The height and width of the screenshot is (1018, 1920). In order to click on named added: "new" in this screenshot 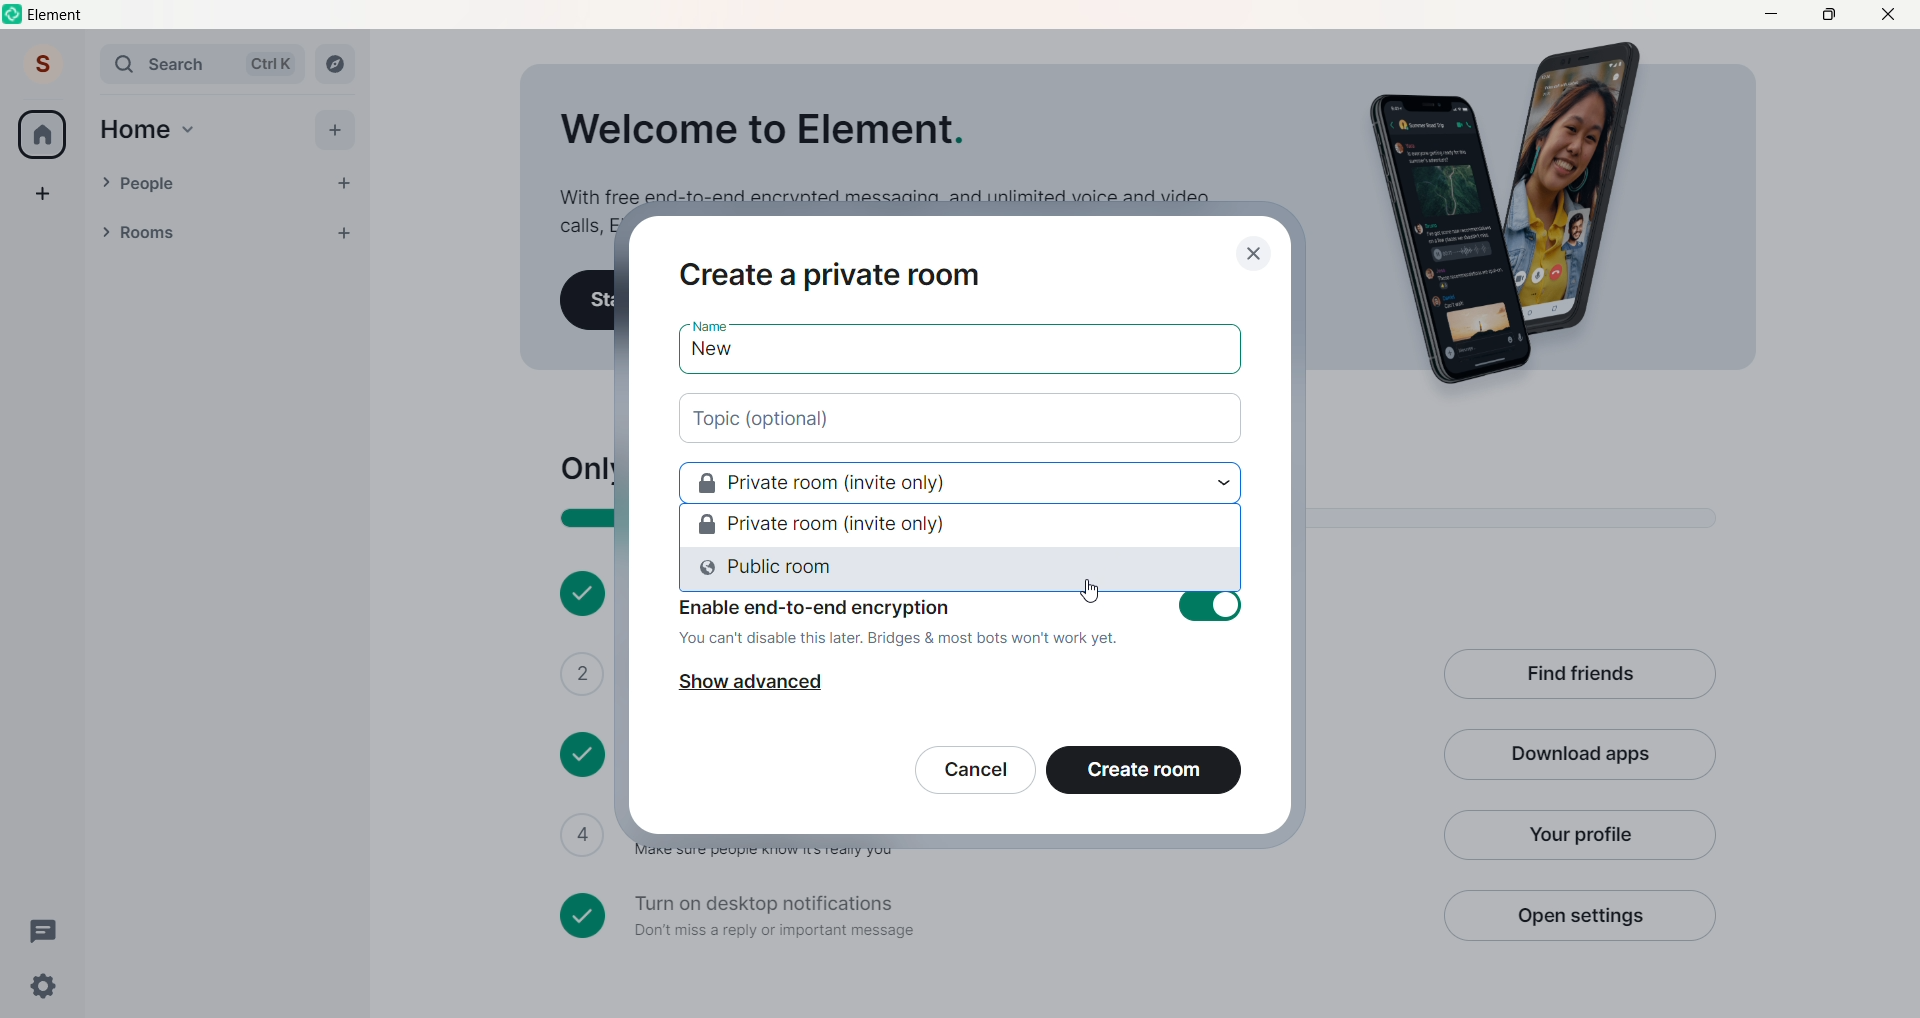, I will do `click(959, 354)`.